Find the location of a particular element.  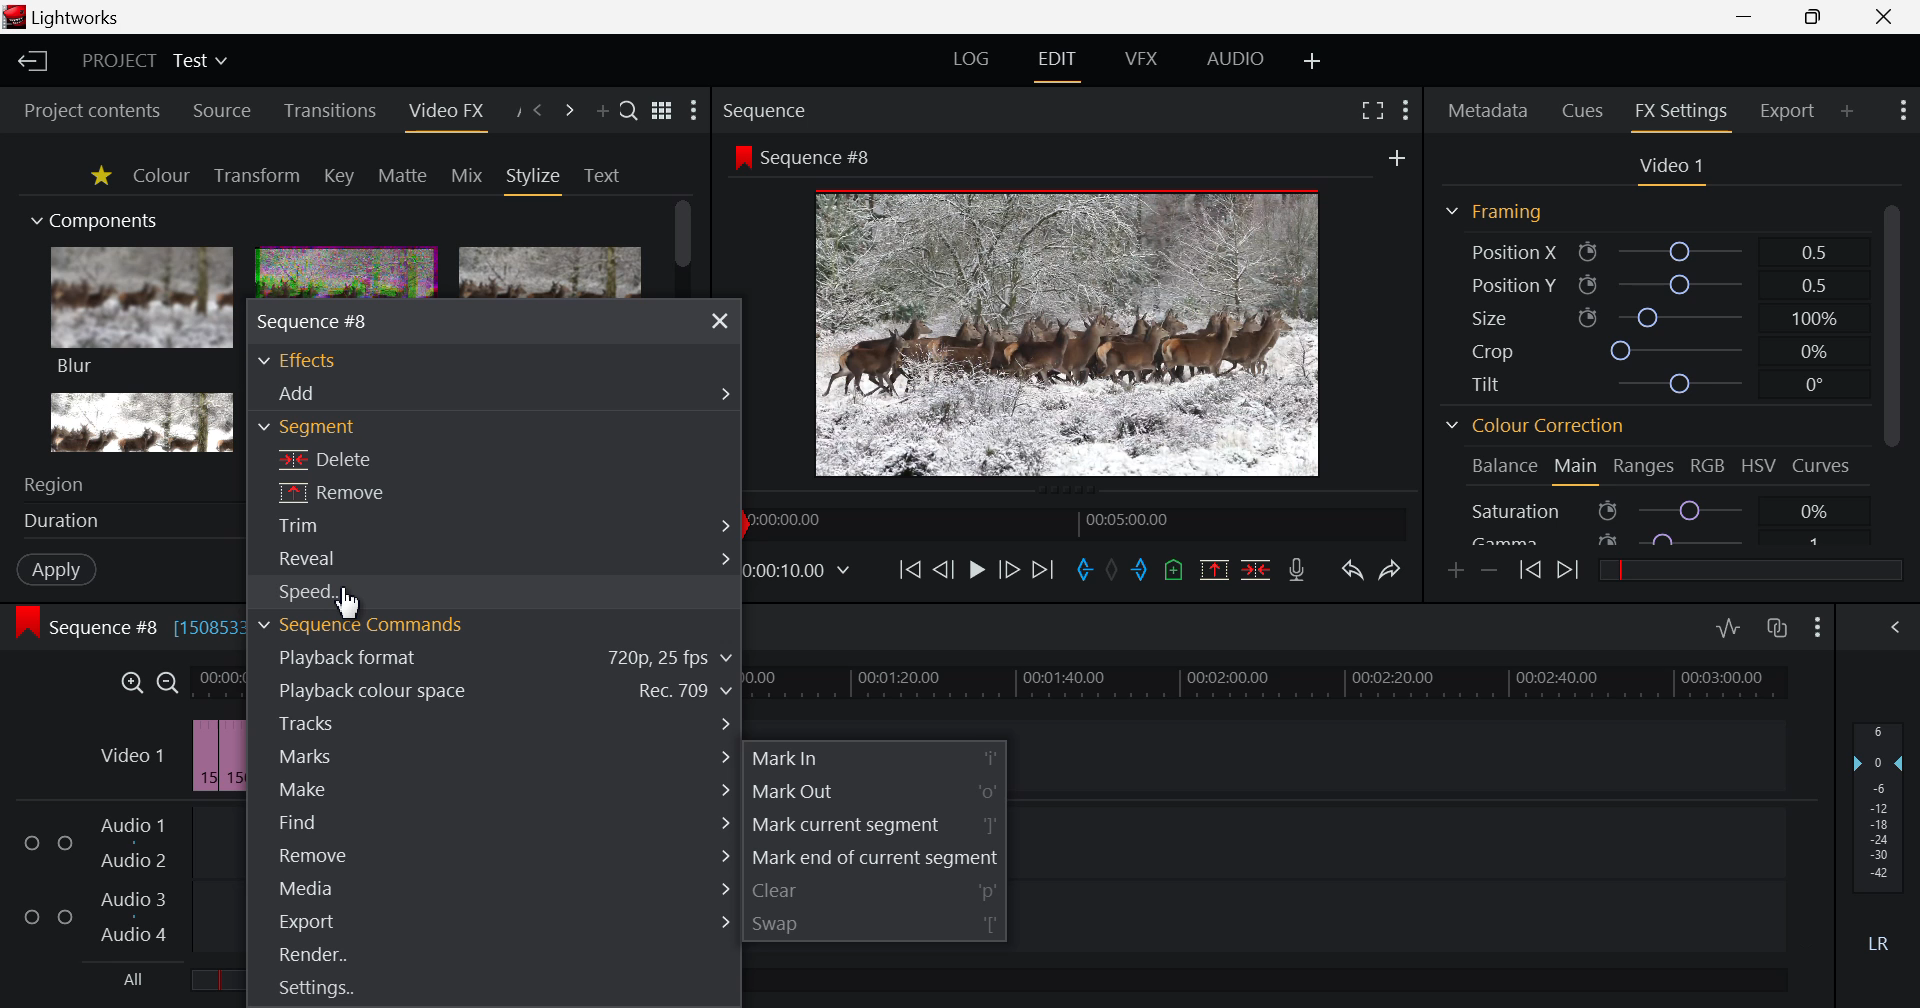

Reveal is located at coordinates (500, 561).